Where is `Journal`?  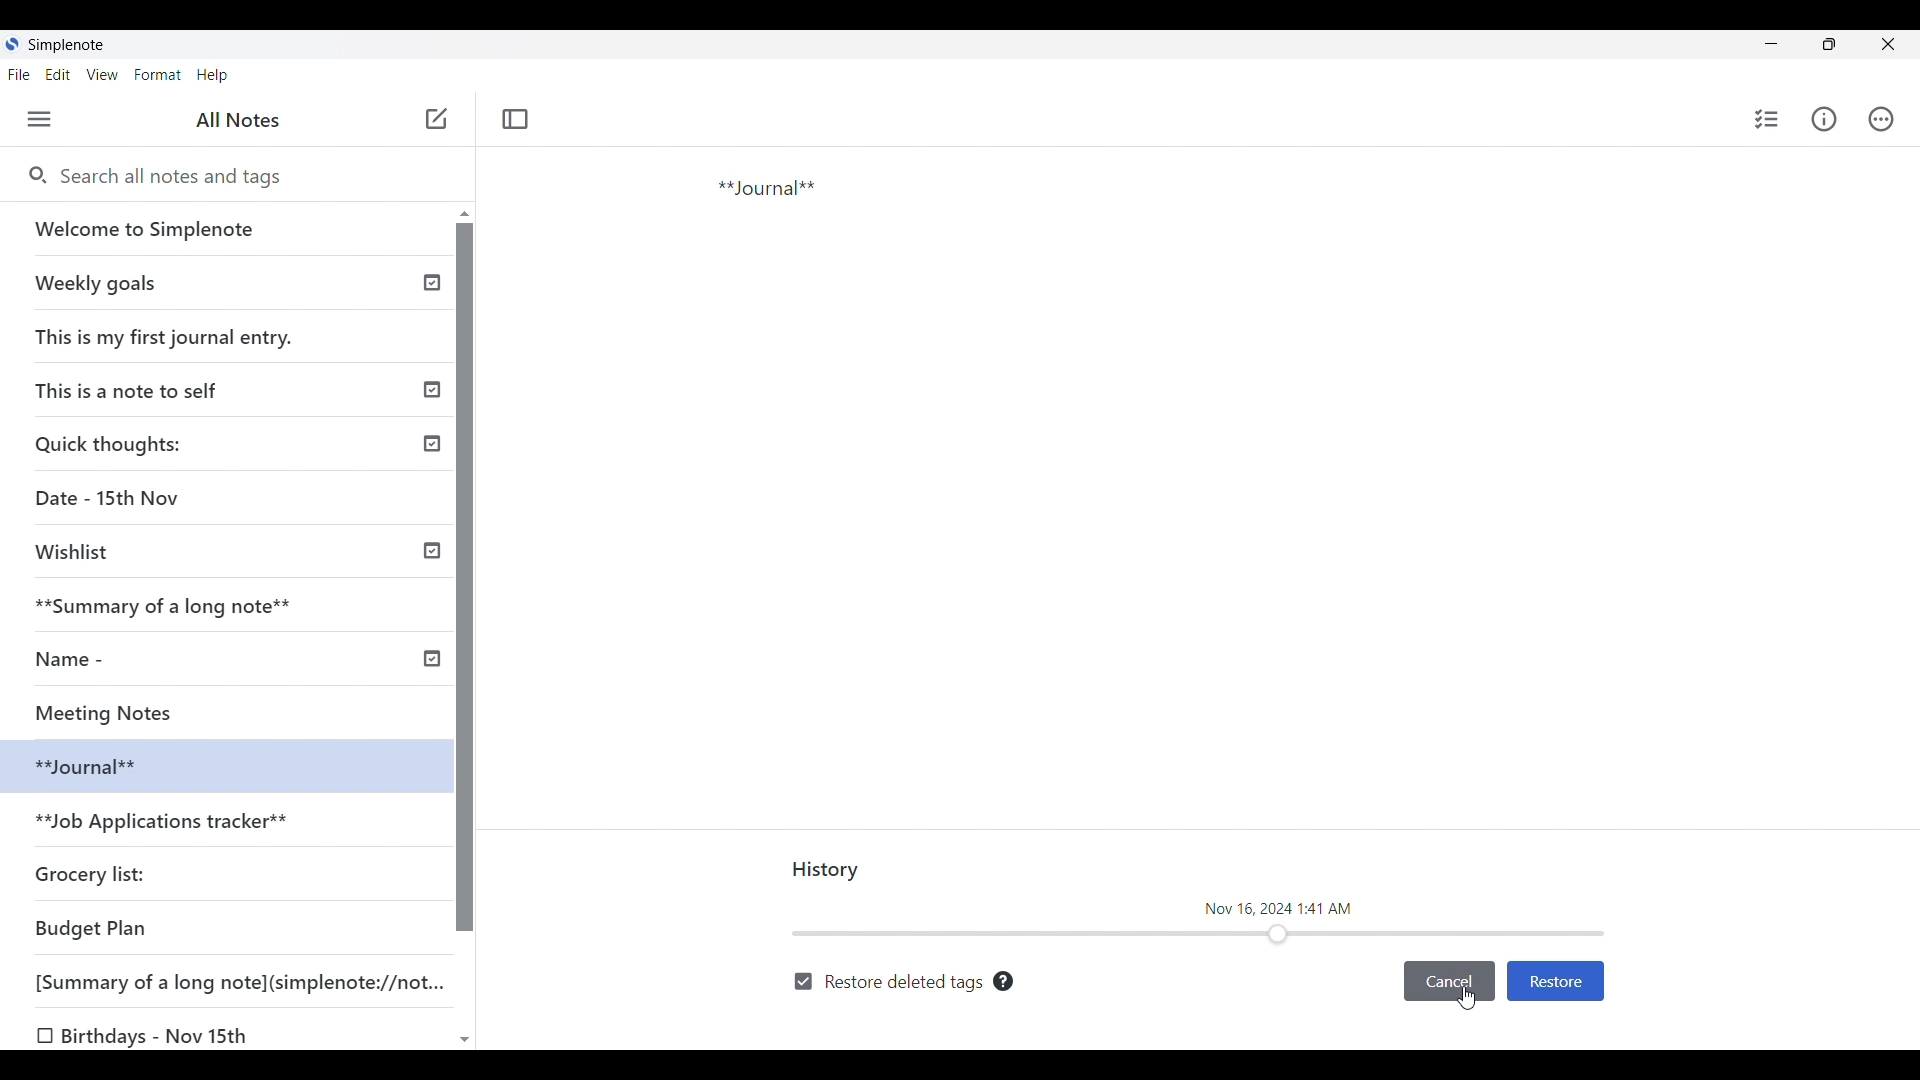
Journal is located at coordinates (849, 263).